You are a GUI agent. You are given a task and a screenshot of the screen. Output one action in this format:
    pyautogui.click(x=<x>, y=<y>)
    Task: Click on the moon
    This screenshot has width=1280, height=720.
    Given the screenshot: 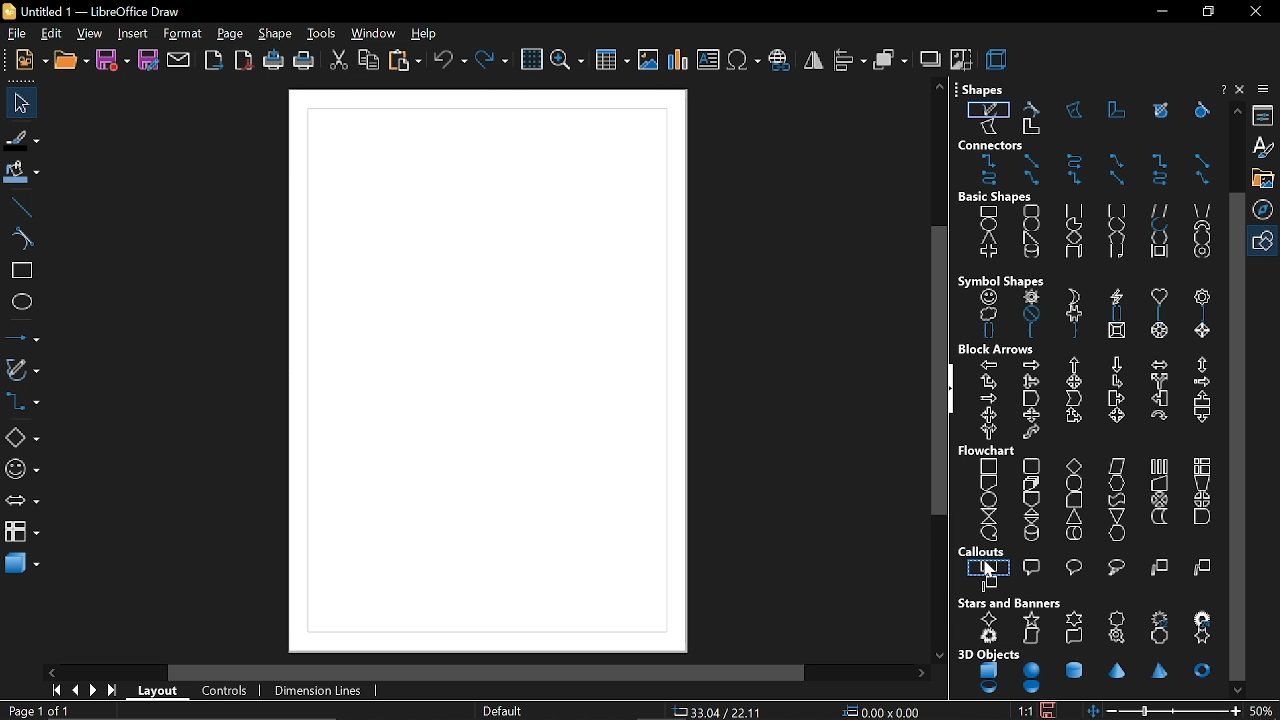 What is the action you would take?
    pyautogui.click(x=1071, y=294)
    